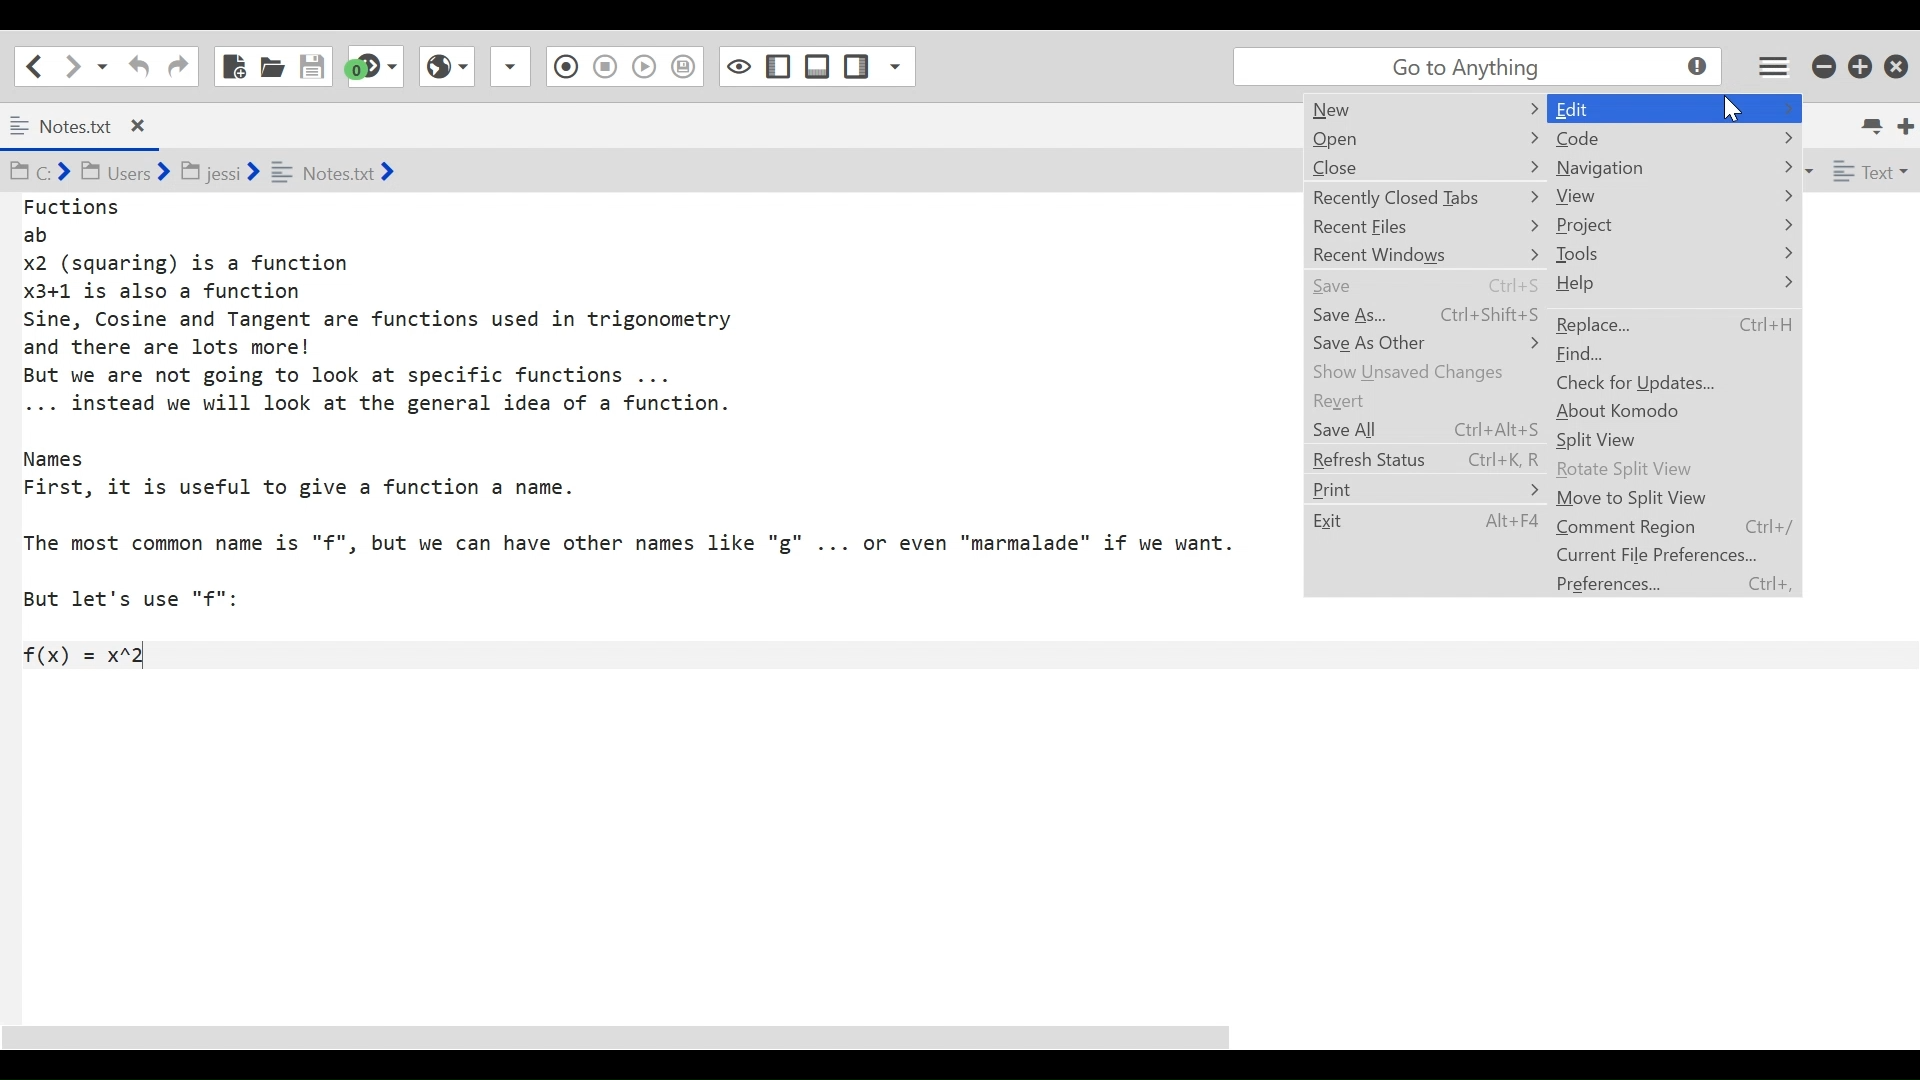 Image resolution: width=1920 pixels, height=1080 pixels. Describe the element at coordinates (1775, 65) in the screenshot. I see `Application menu` at that location.